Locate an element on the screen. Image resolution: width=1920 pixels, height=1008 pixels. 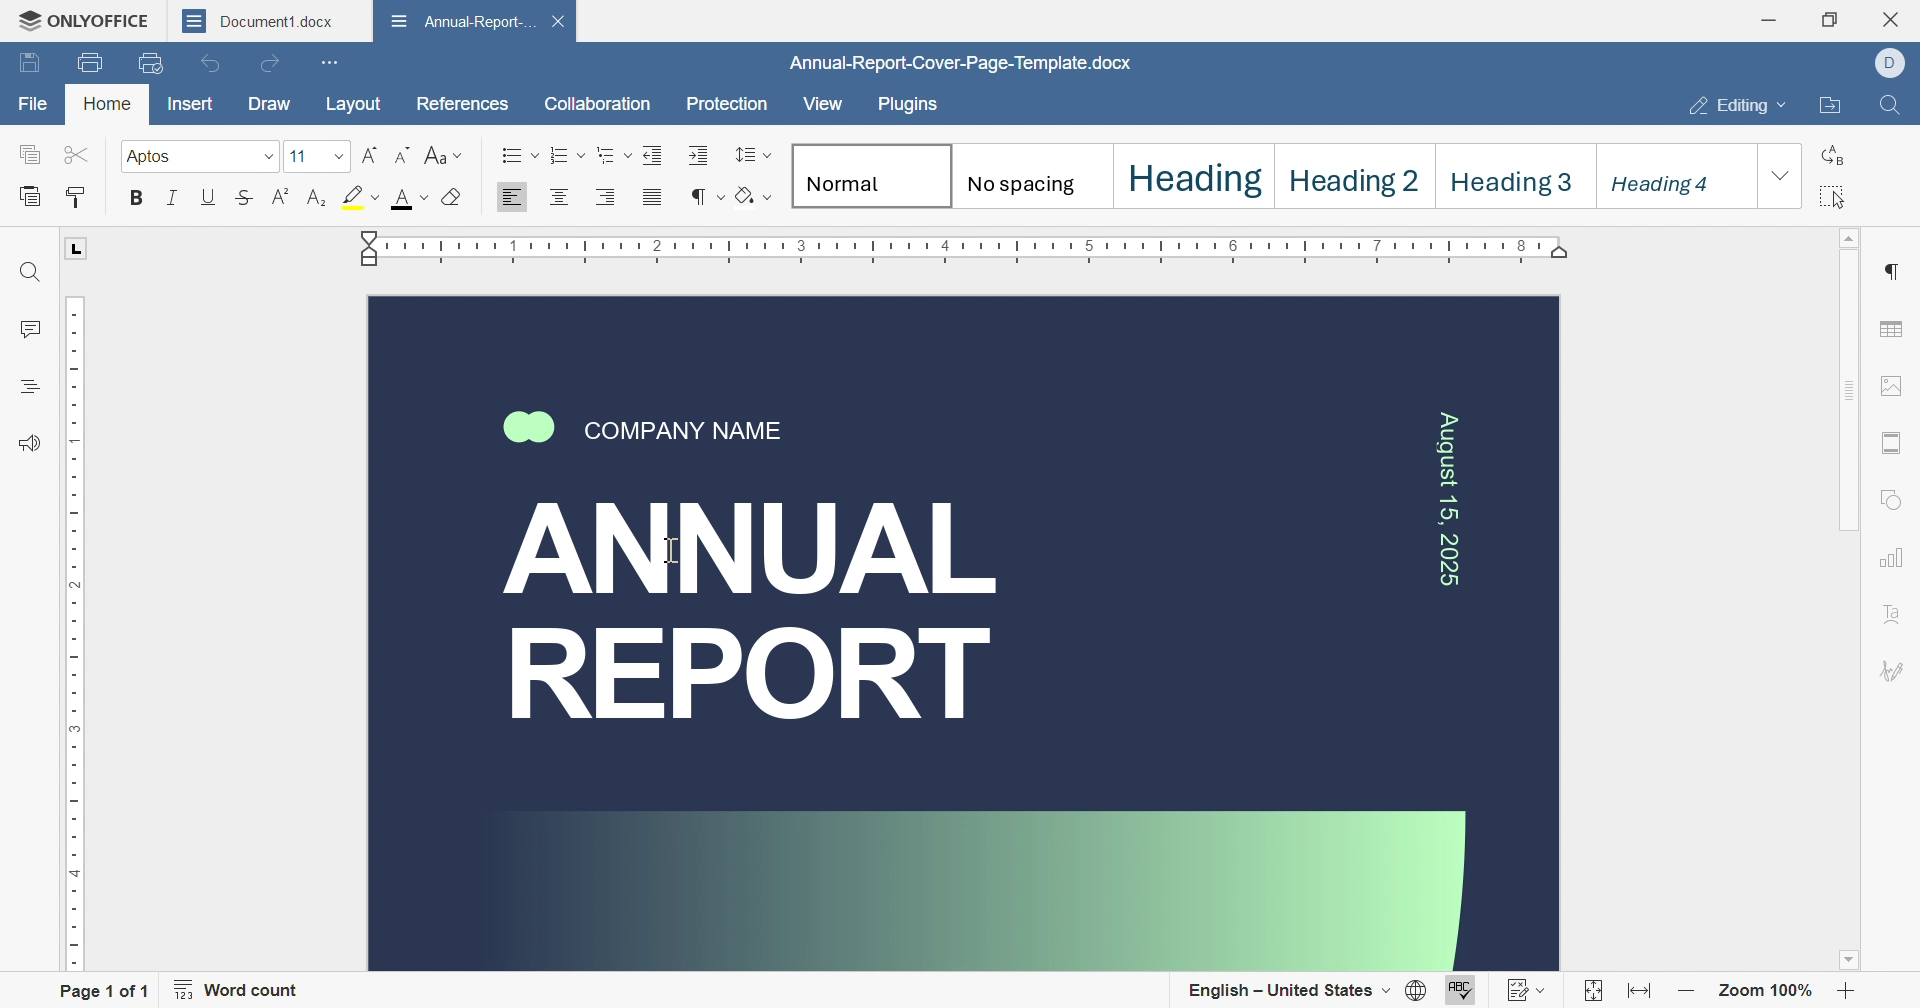
track changes is located at coordinates (1525, 992).